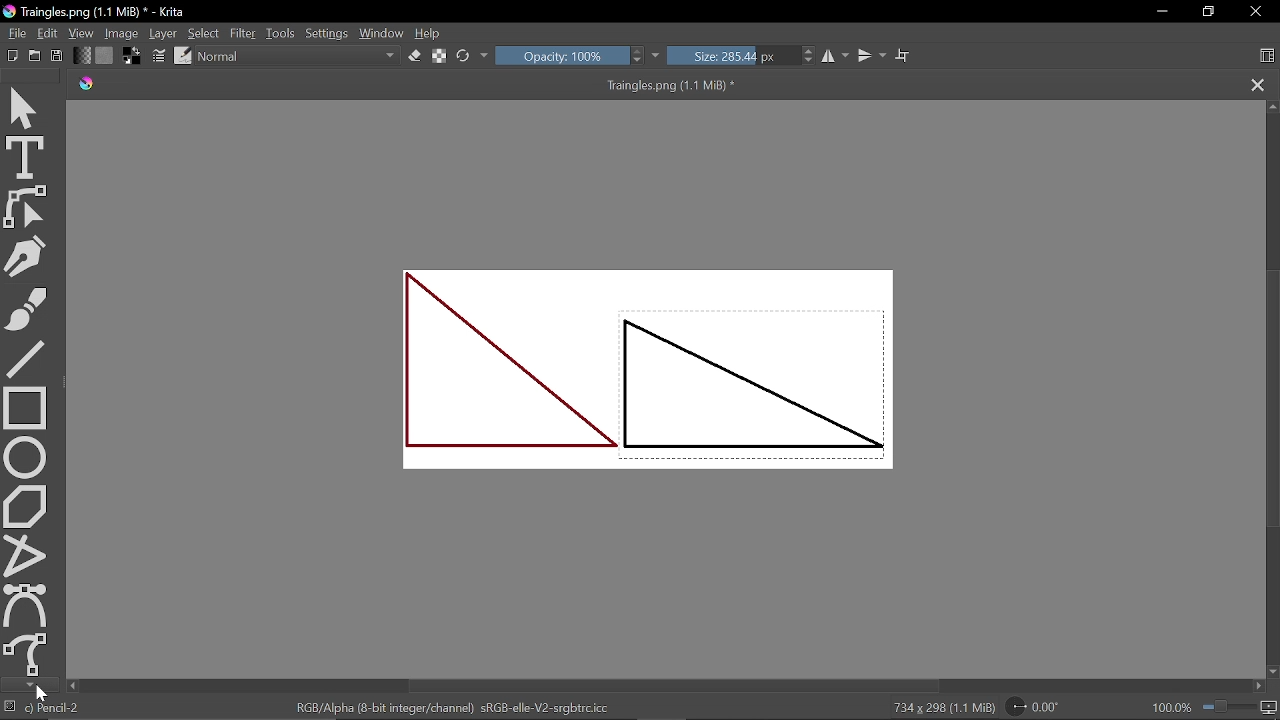 The height and width of the screenshot is (720, 1280). I want to click on Move up, so click(1272, 107).